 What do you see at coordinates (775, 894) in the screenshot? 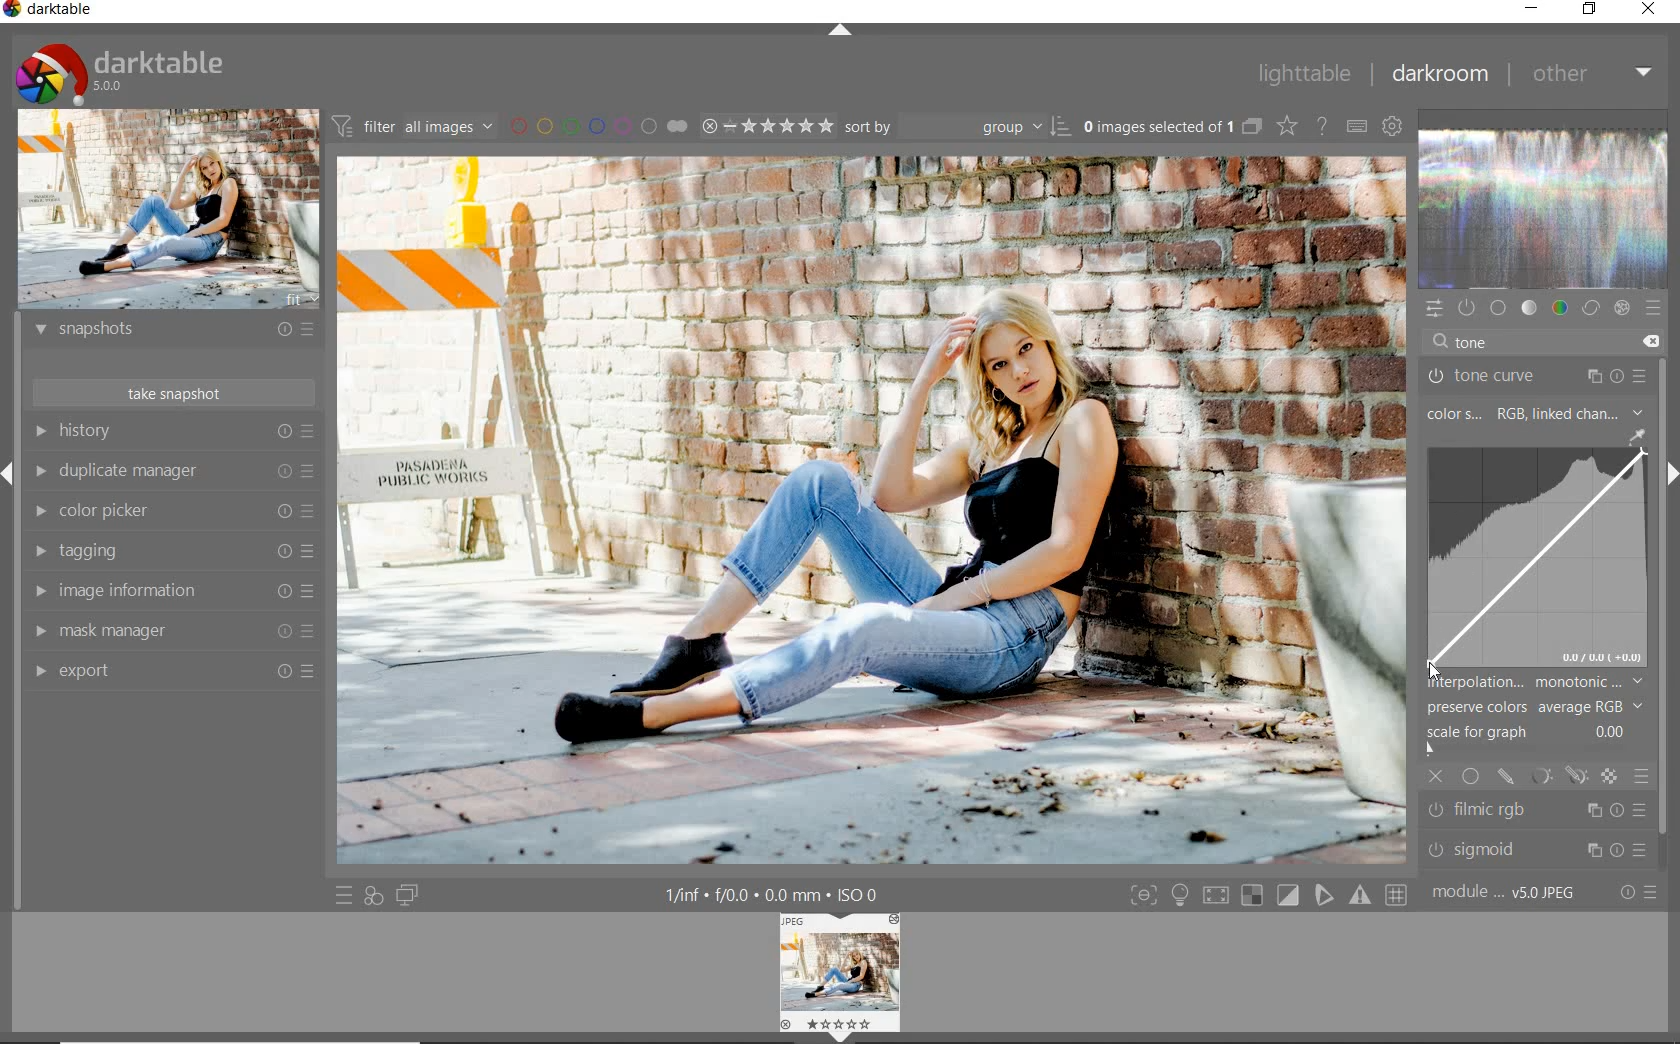
I see `other display information` at bounding box center [775, 894].